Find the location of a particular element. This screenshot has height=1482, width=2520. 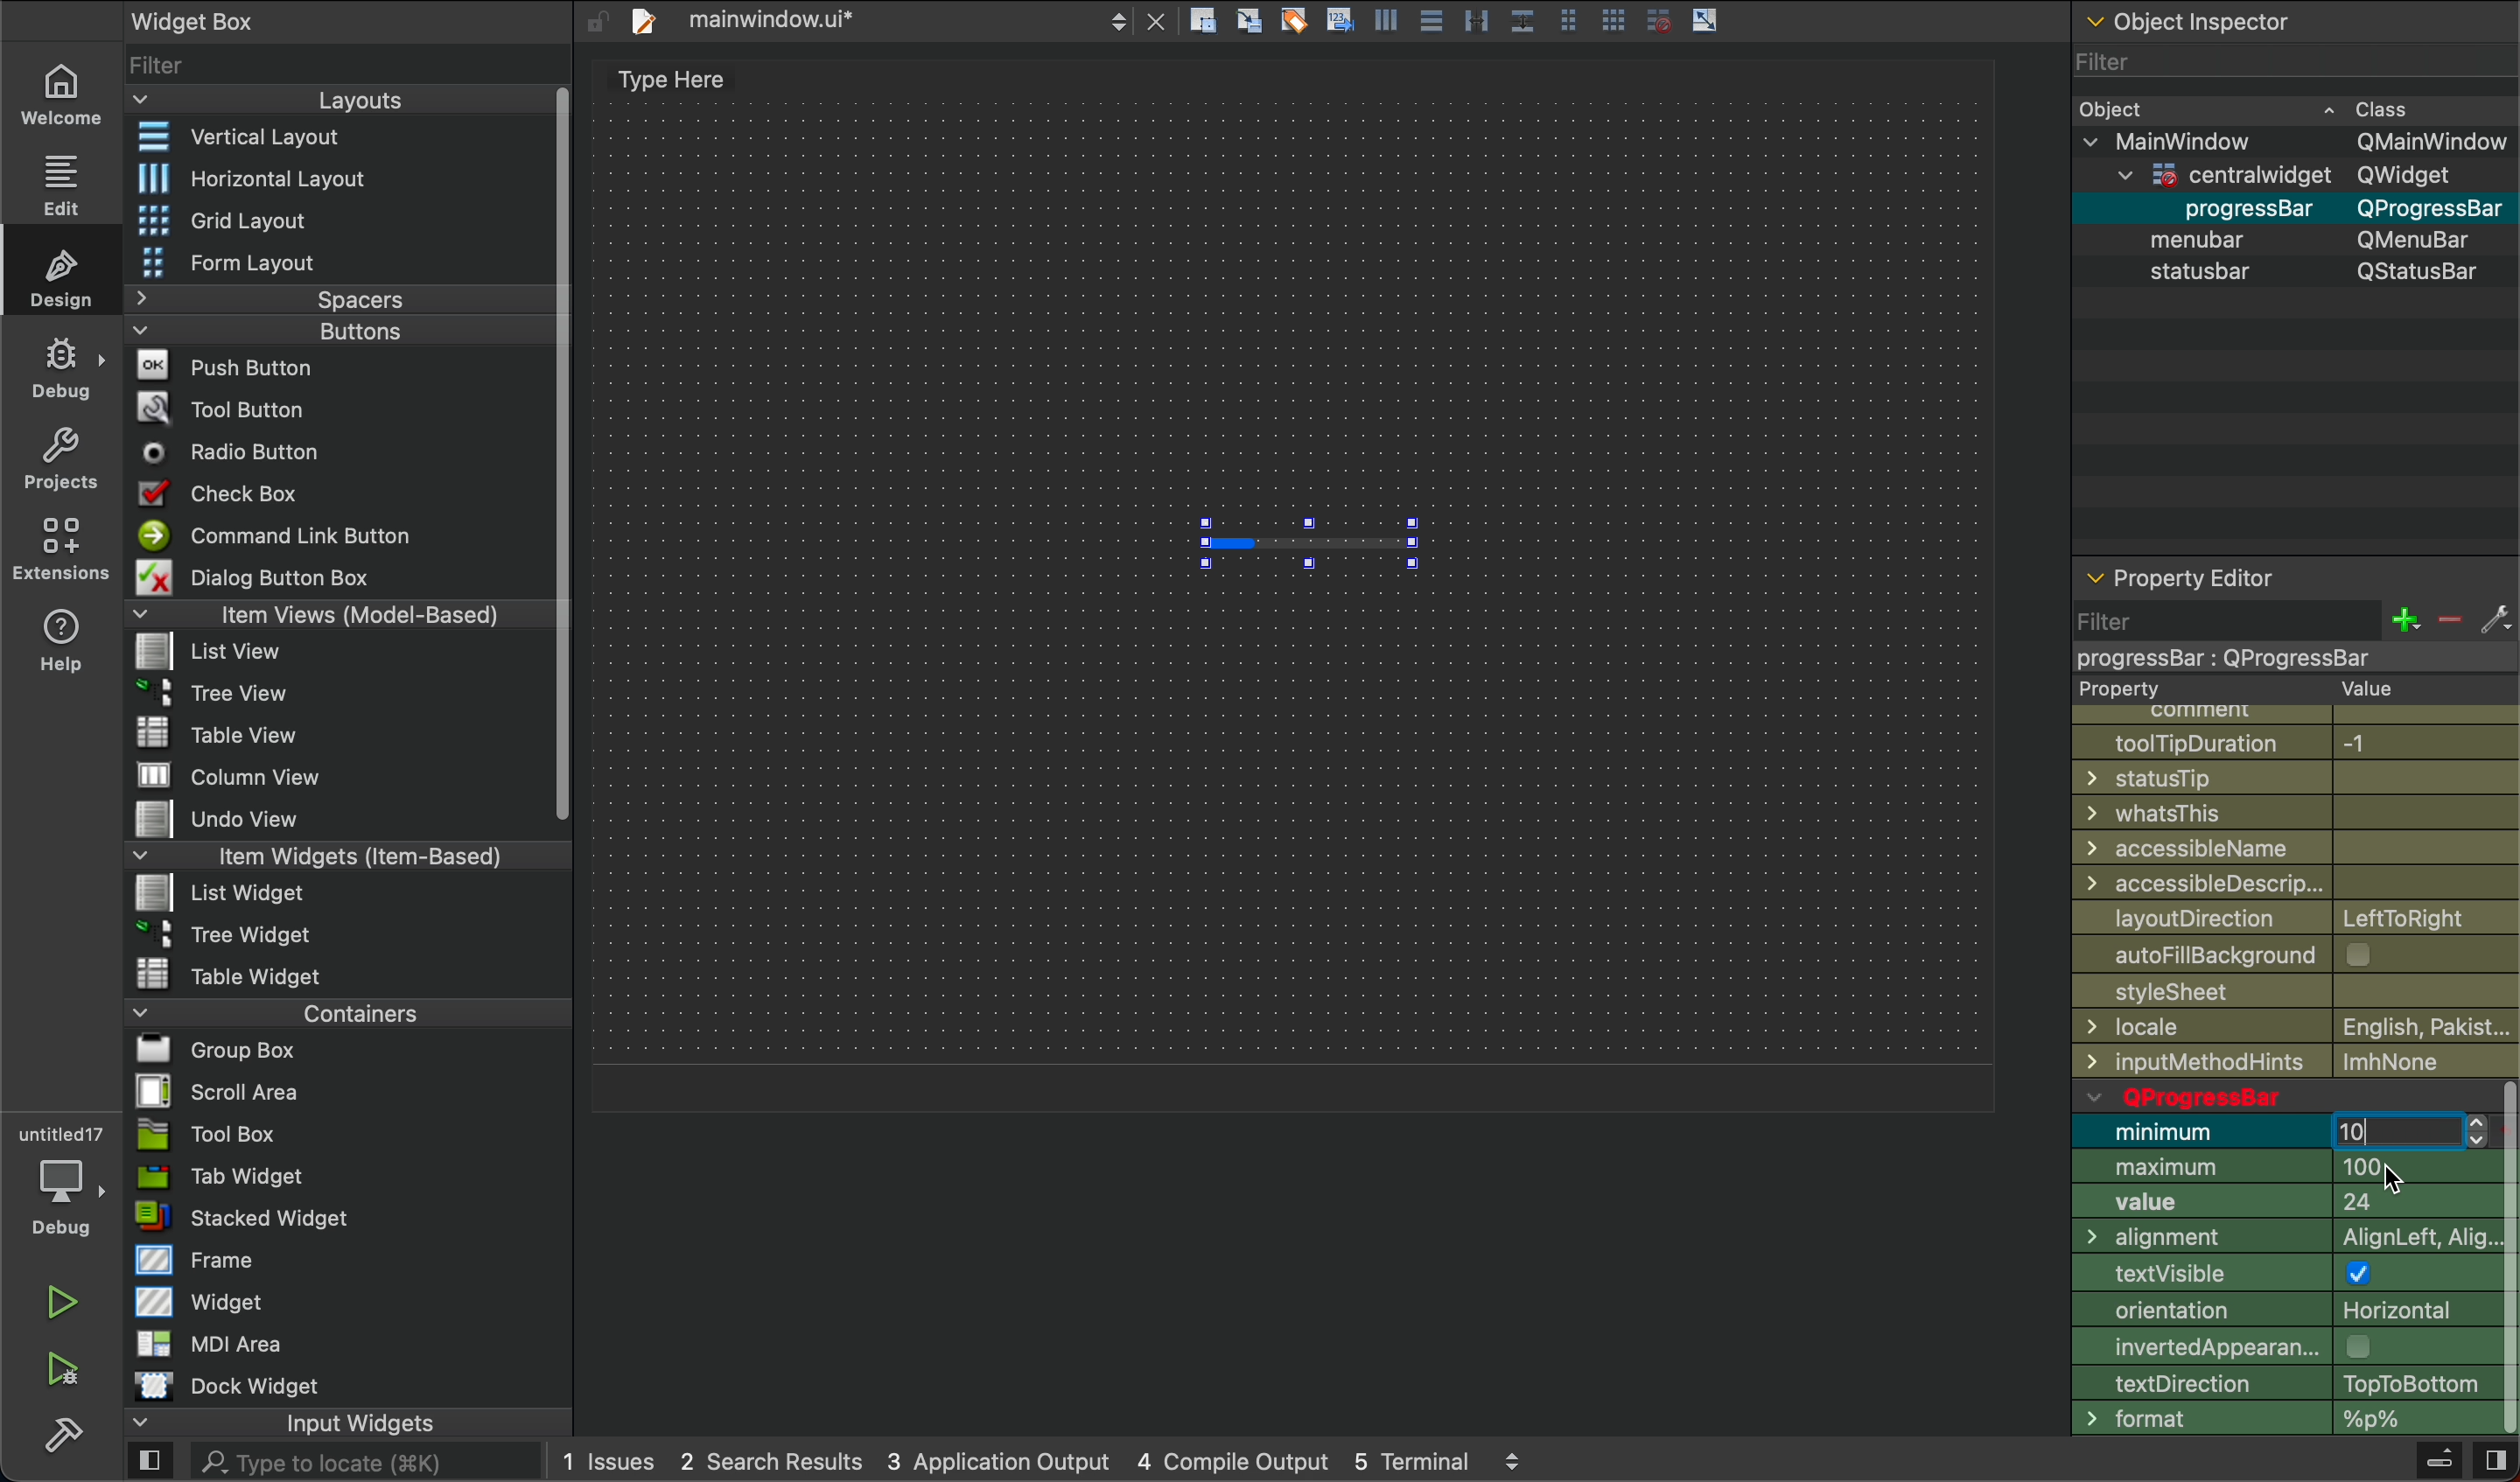

vertical layout is located at coordinates (331, 139).